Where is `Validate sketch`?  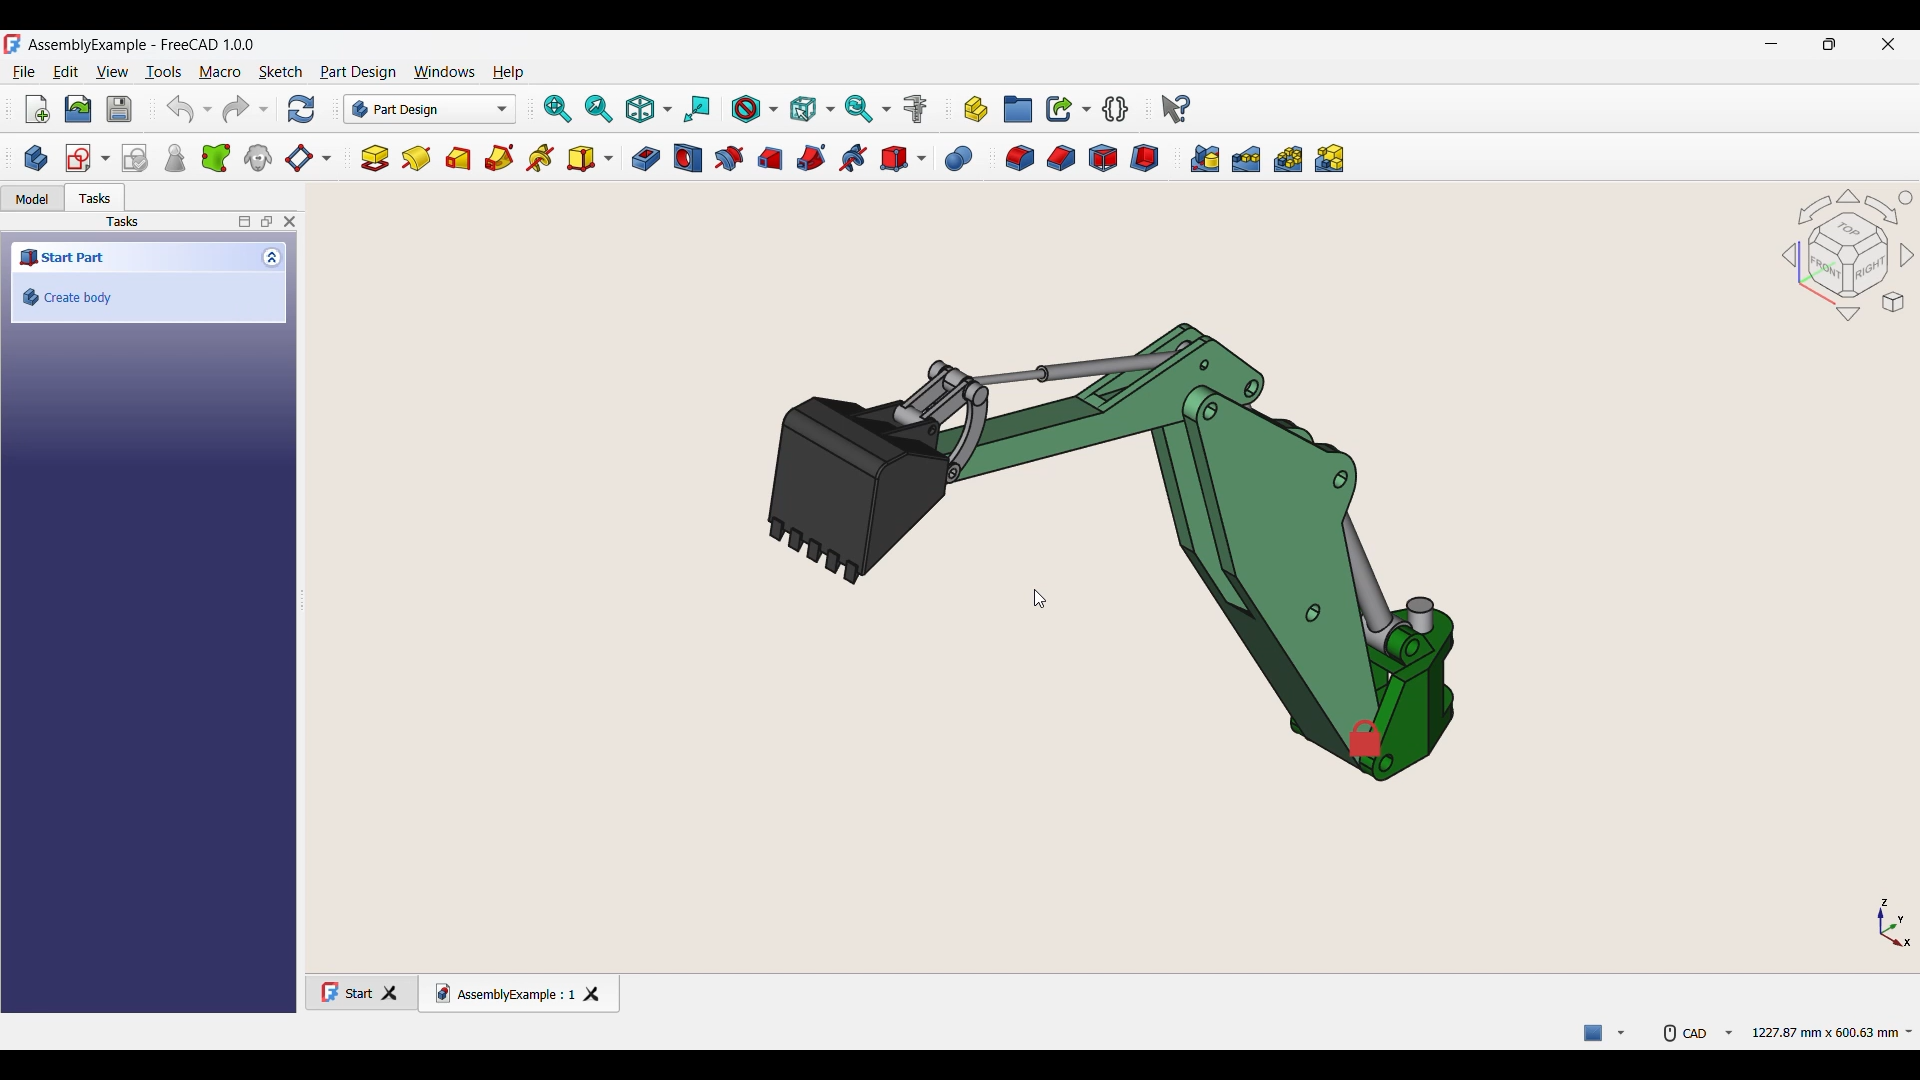 Validate sketch is located at coordinates (135, 158).